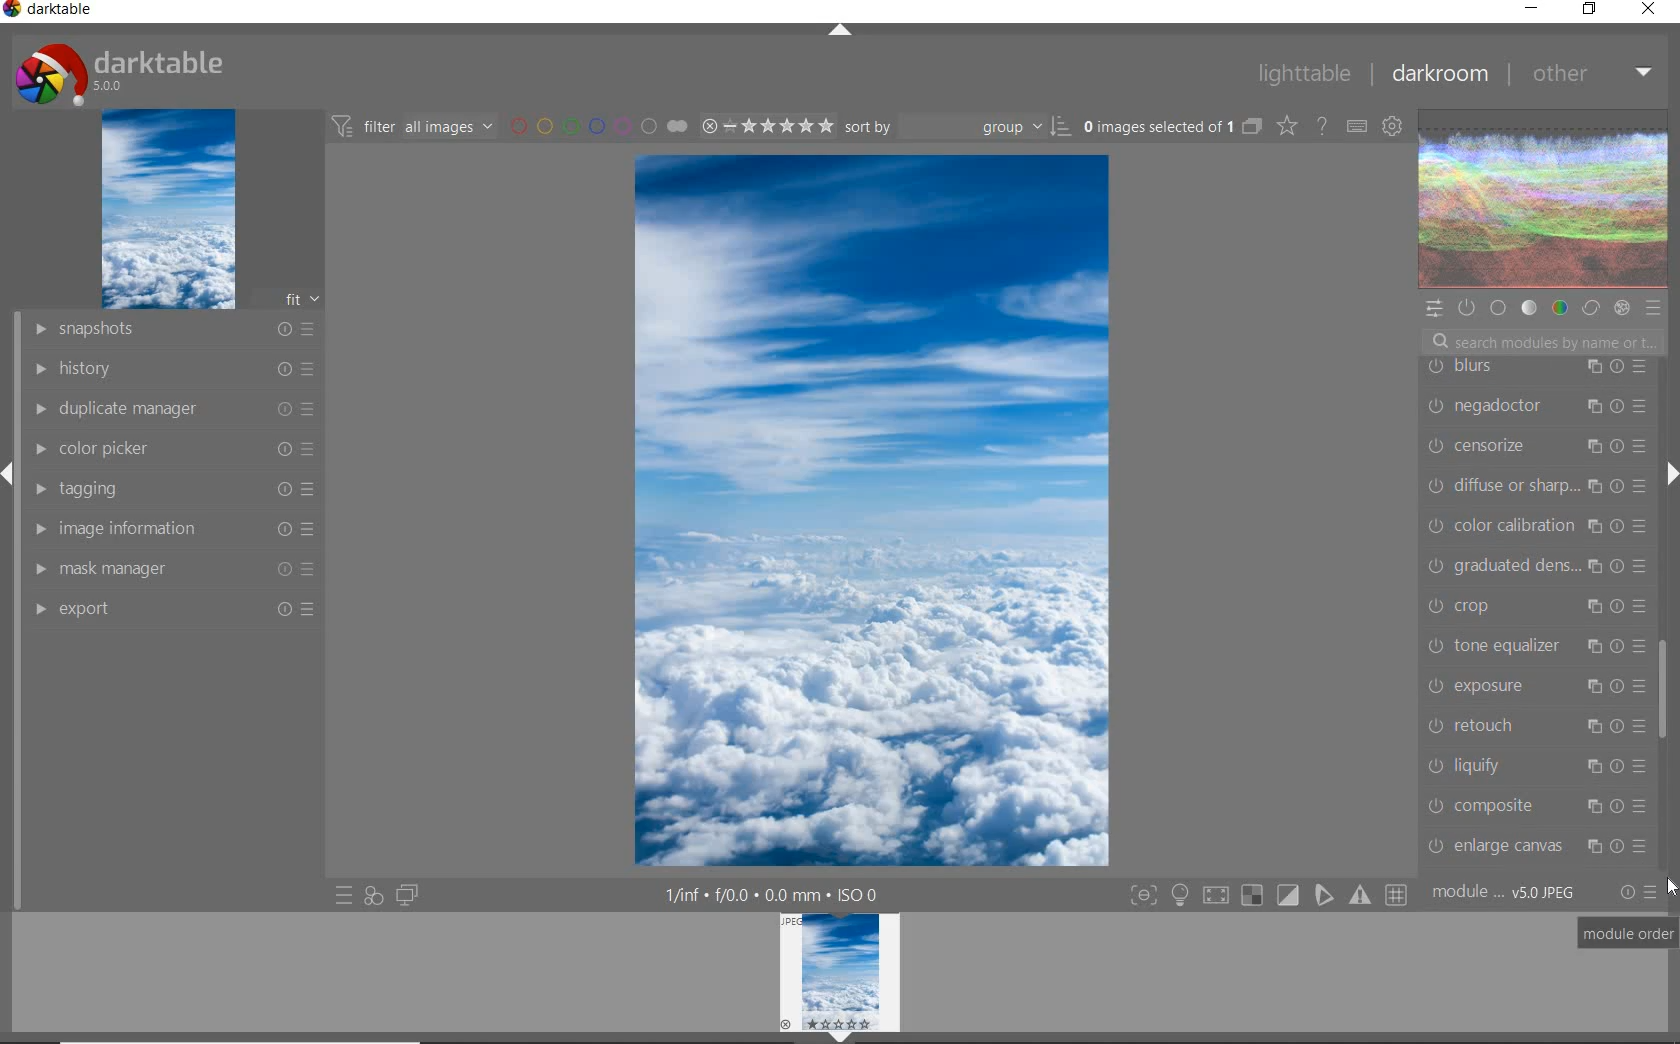 This screenshot has width=1680, height=1044. I want to click on diffuse or sharpen, so click(1536, 486).